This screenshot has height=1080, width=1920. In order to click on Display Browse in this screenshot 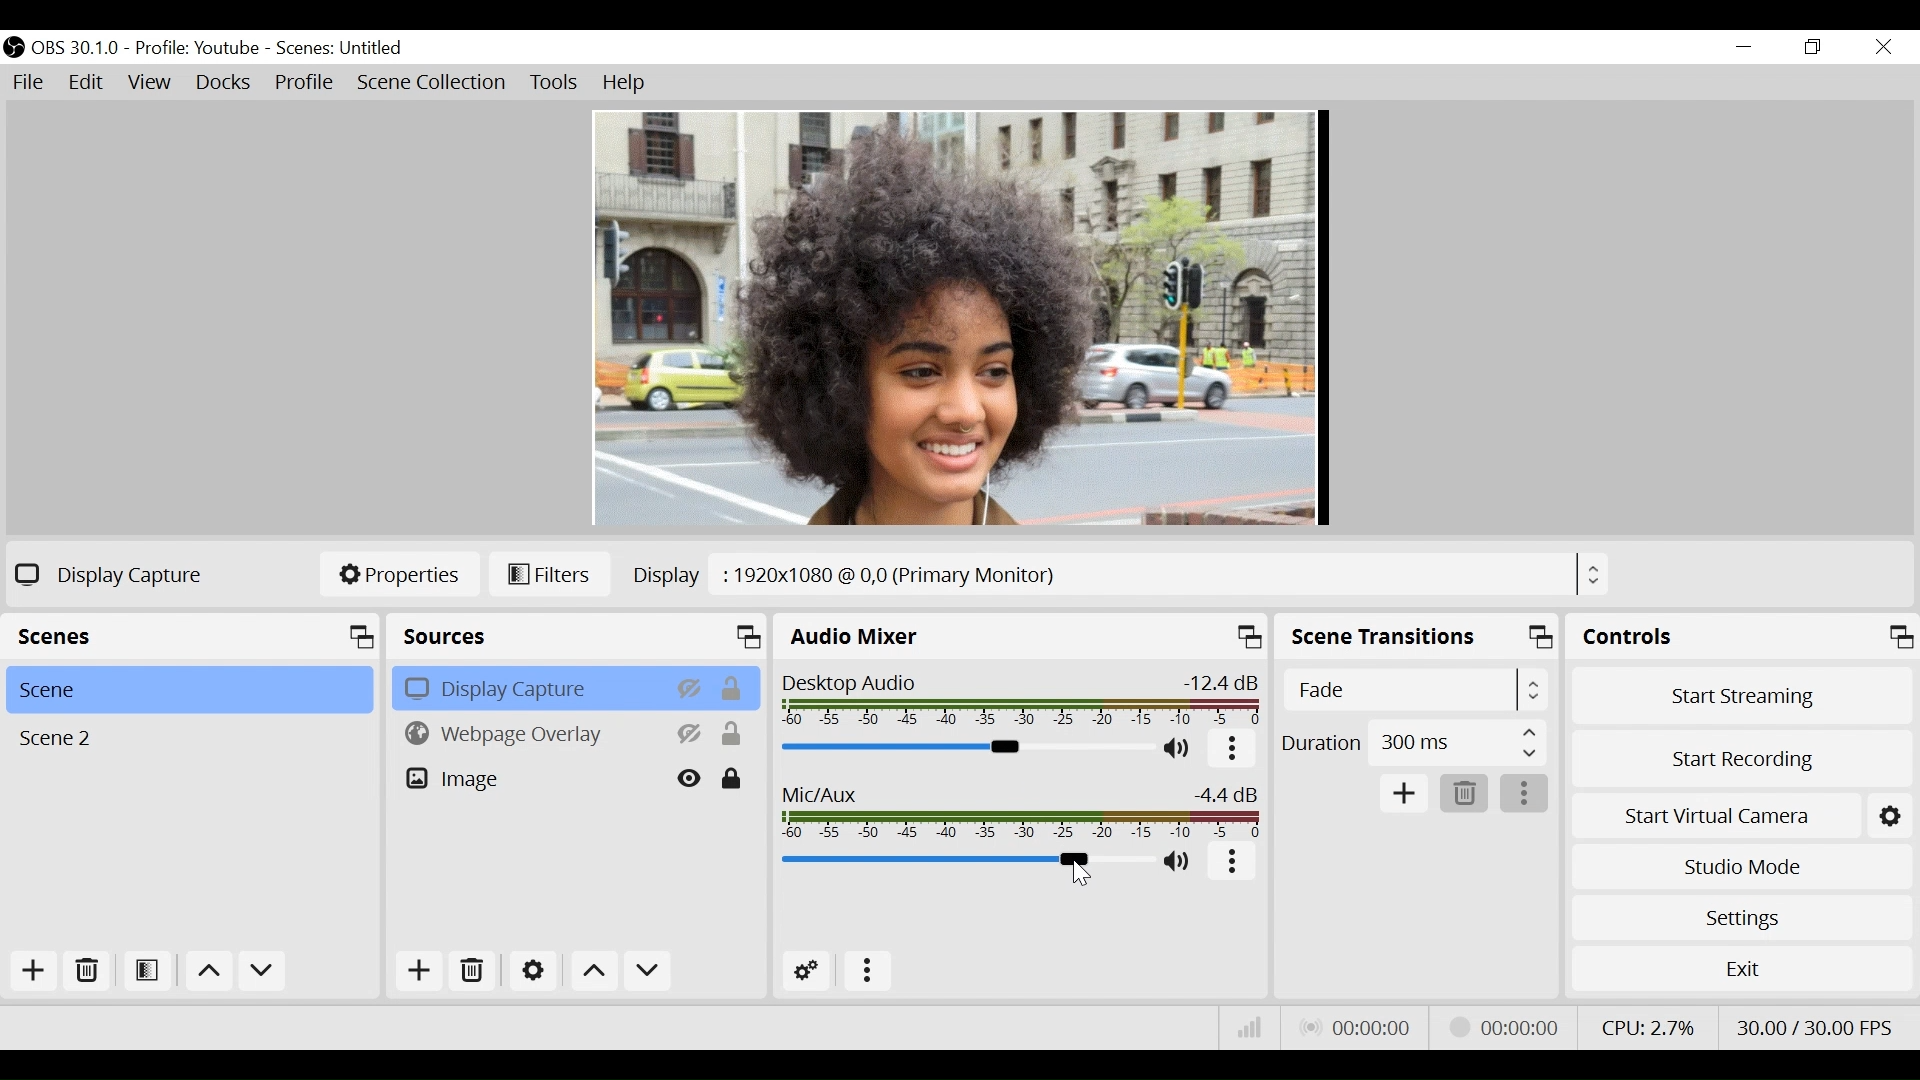, I will do `click(1118, 575)`.